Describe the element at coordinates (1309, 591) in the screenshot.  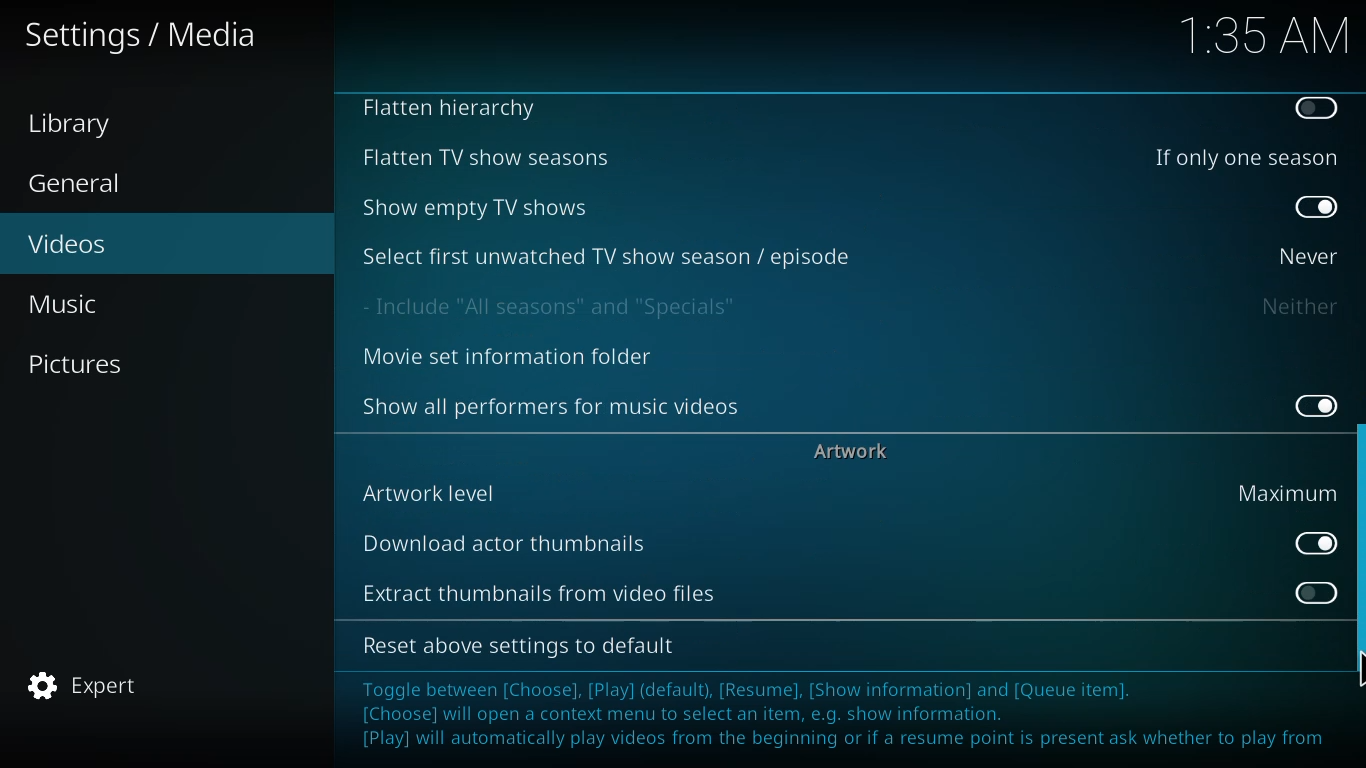
I see `enable` at that location.